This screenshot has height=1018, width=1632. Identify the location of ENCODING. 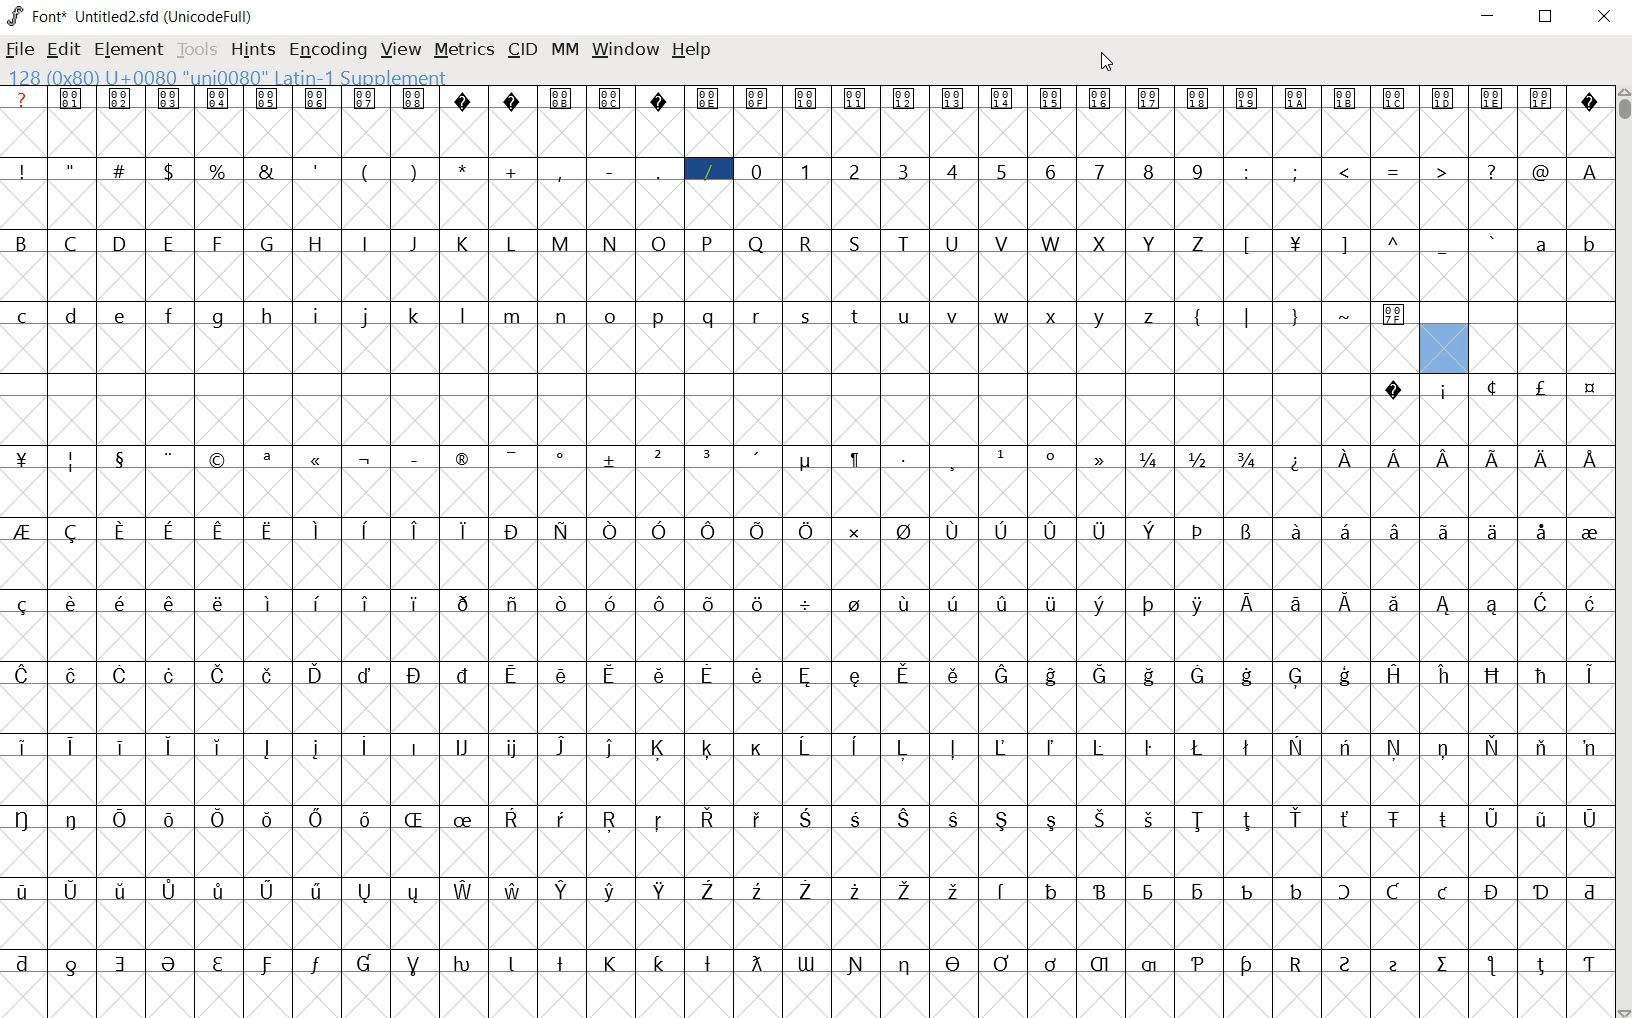
(326, 49).